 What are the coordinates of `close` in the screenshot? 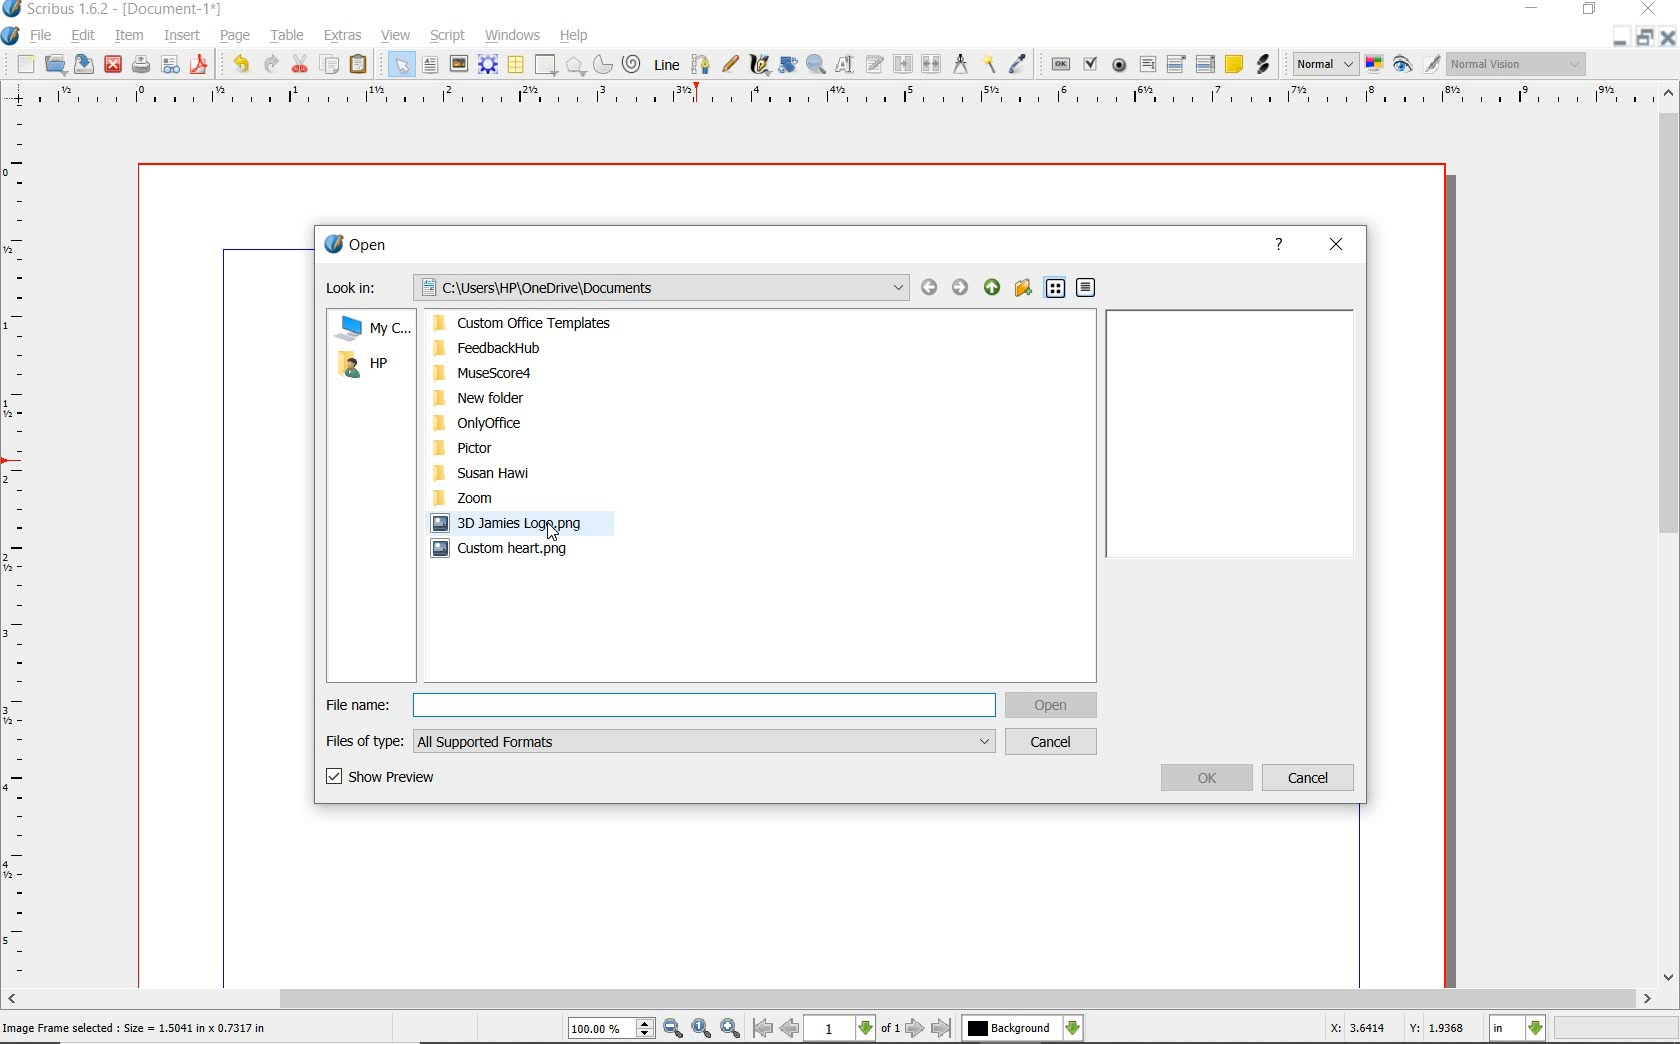 It's located at (112, 63).